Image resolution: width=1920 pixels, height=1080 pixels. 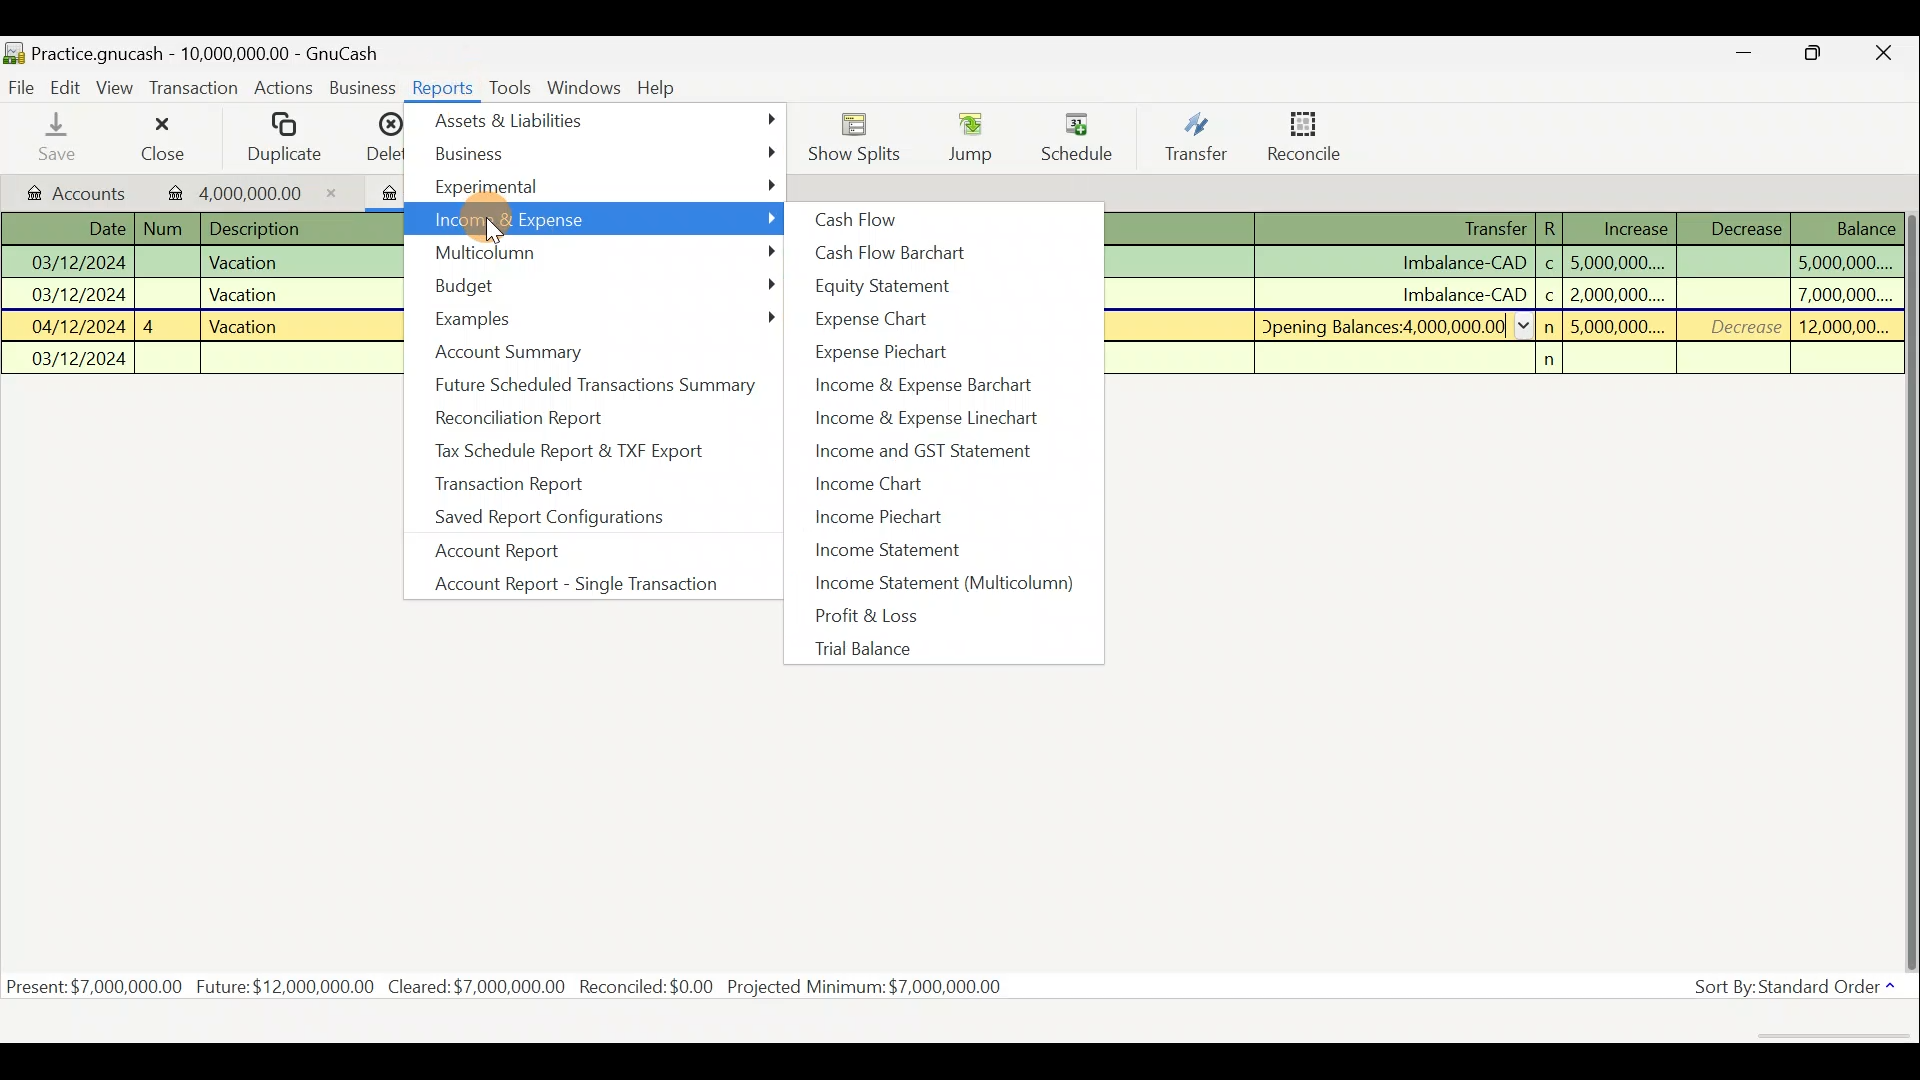 What do you see at coordinates (445, 87) in the screenshot?
I see `Reports` at bounding box center [445, 87].